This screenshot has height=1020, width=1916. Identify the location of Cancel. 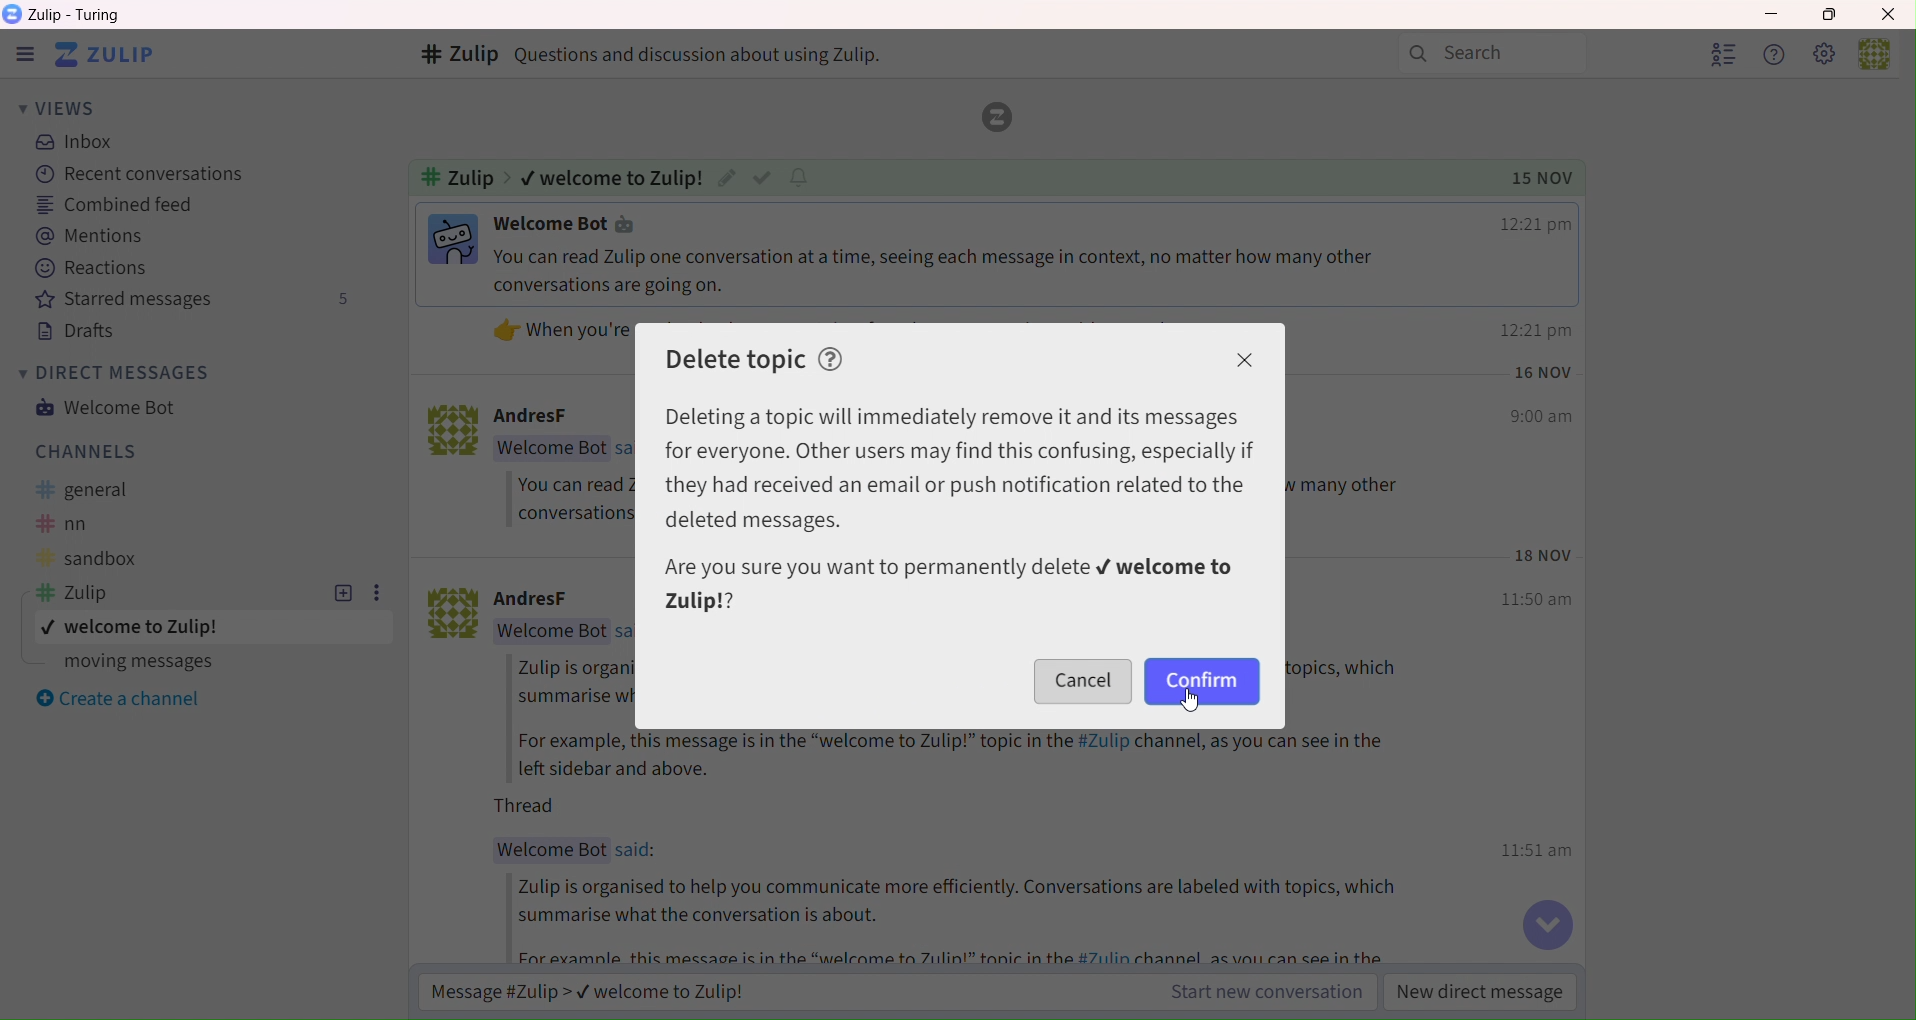
(1082, 680).